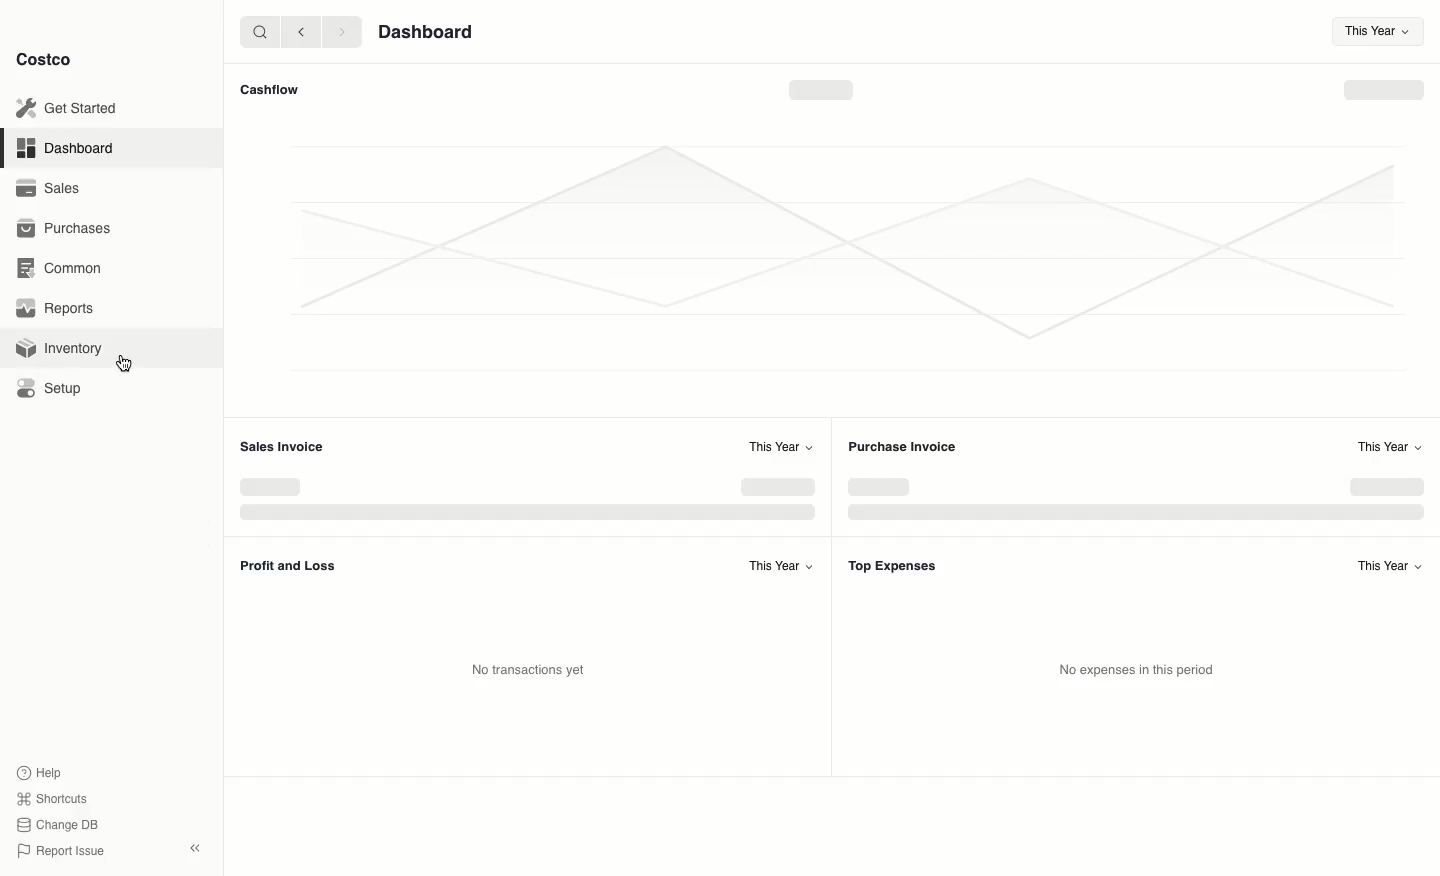 The image size is (1440, 876). What do you see at coordinates (530, 500) in the screenshot?
I see `Graph` at bounding box center [530, 500].